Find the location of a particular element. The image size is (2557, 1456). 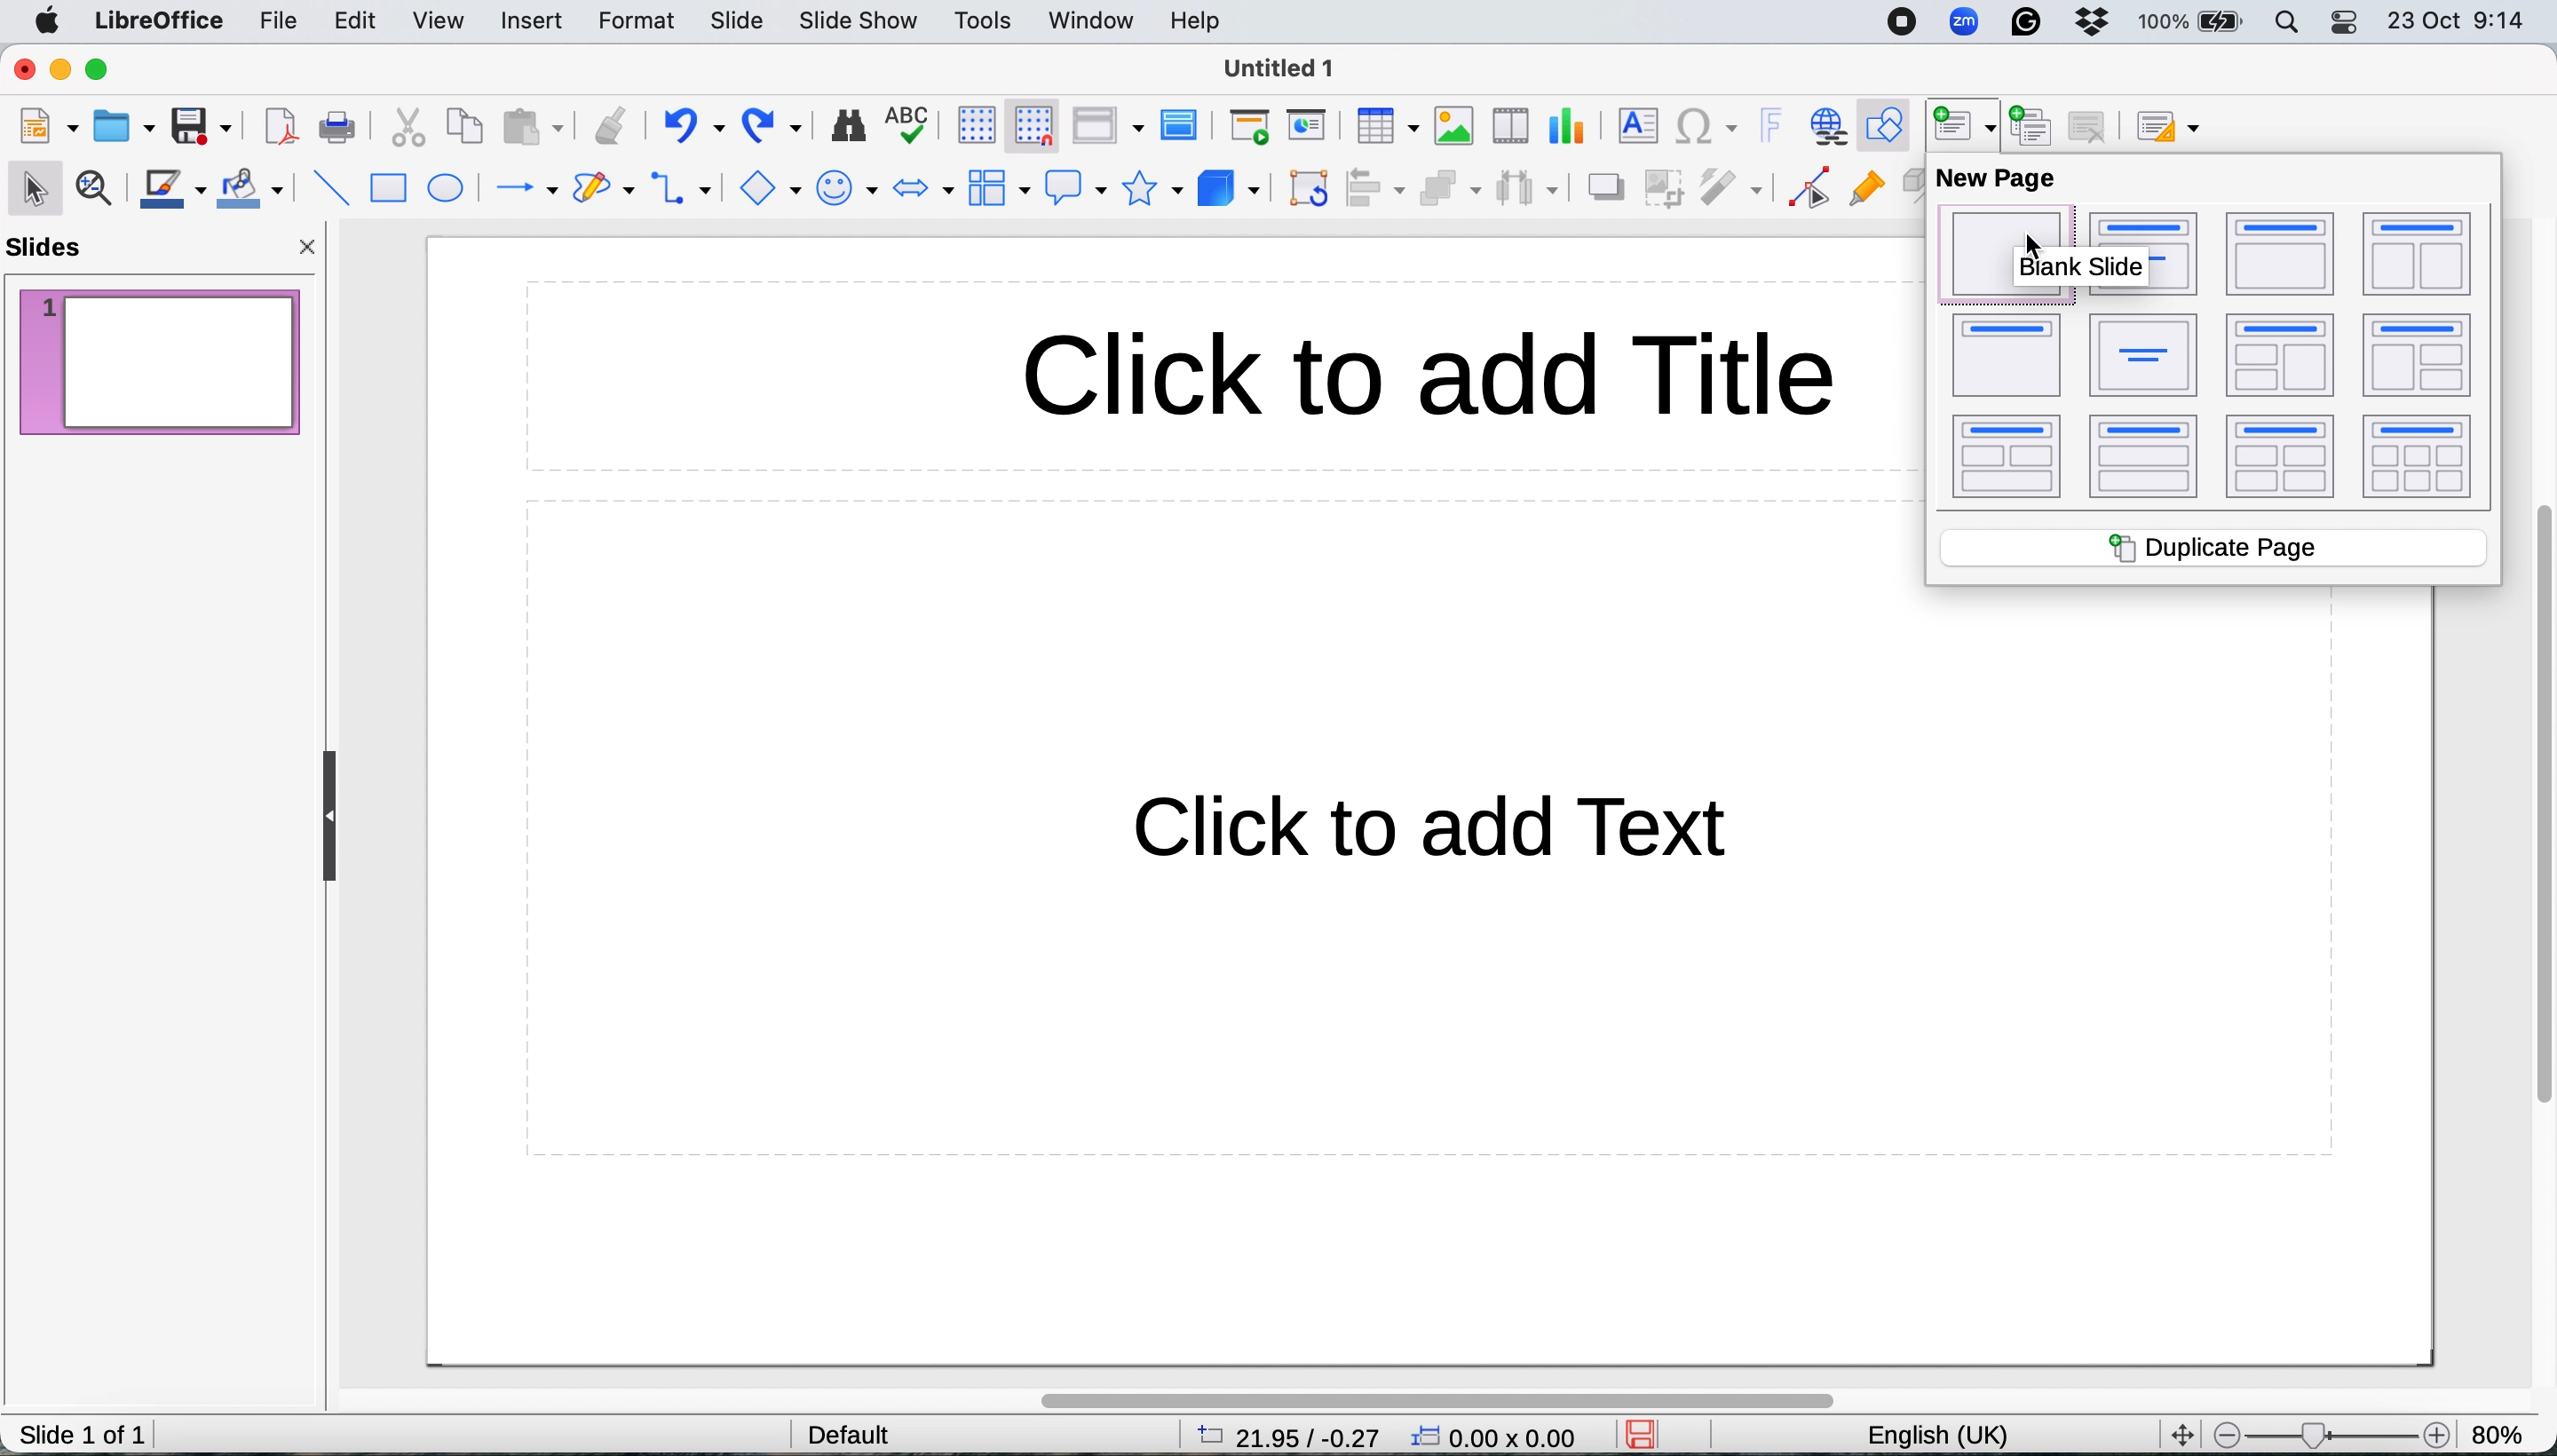

new is located at coordinates (48, 126).